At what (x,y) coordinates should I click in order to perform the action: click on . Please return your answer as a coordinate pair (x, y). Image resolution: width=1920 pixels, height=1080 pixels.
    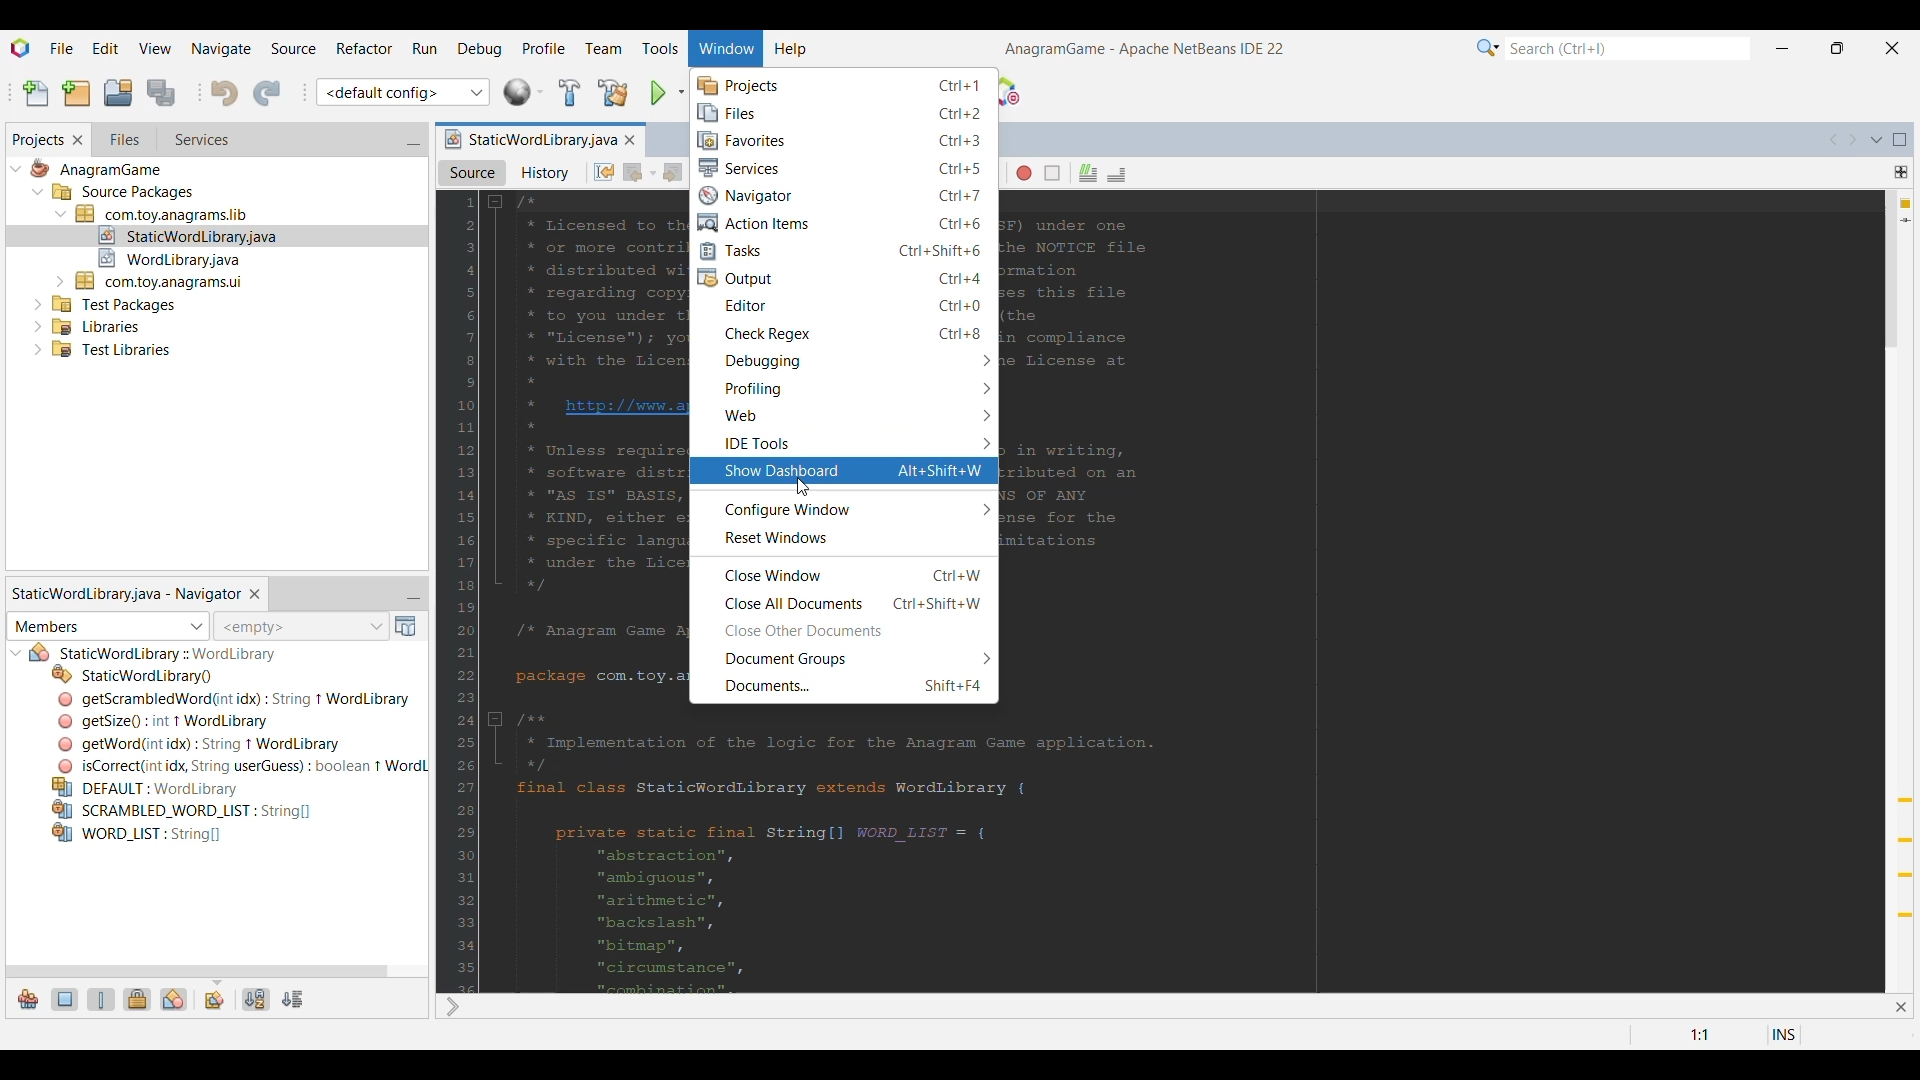
    Looking at the image, I should click on (137, 836).